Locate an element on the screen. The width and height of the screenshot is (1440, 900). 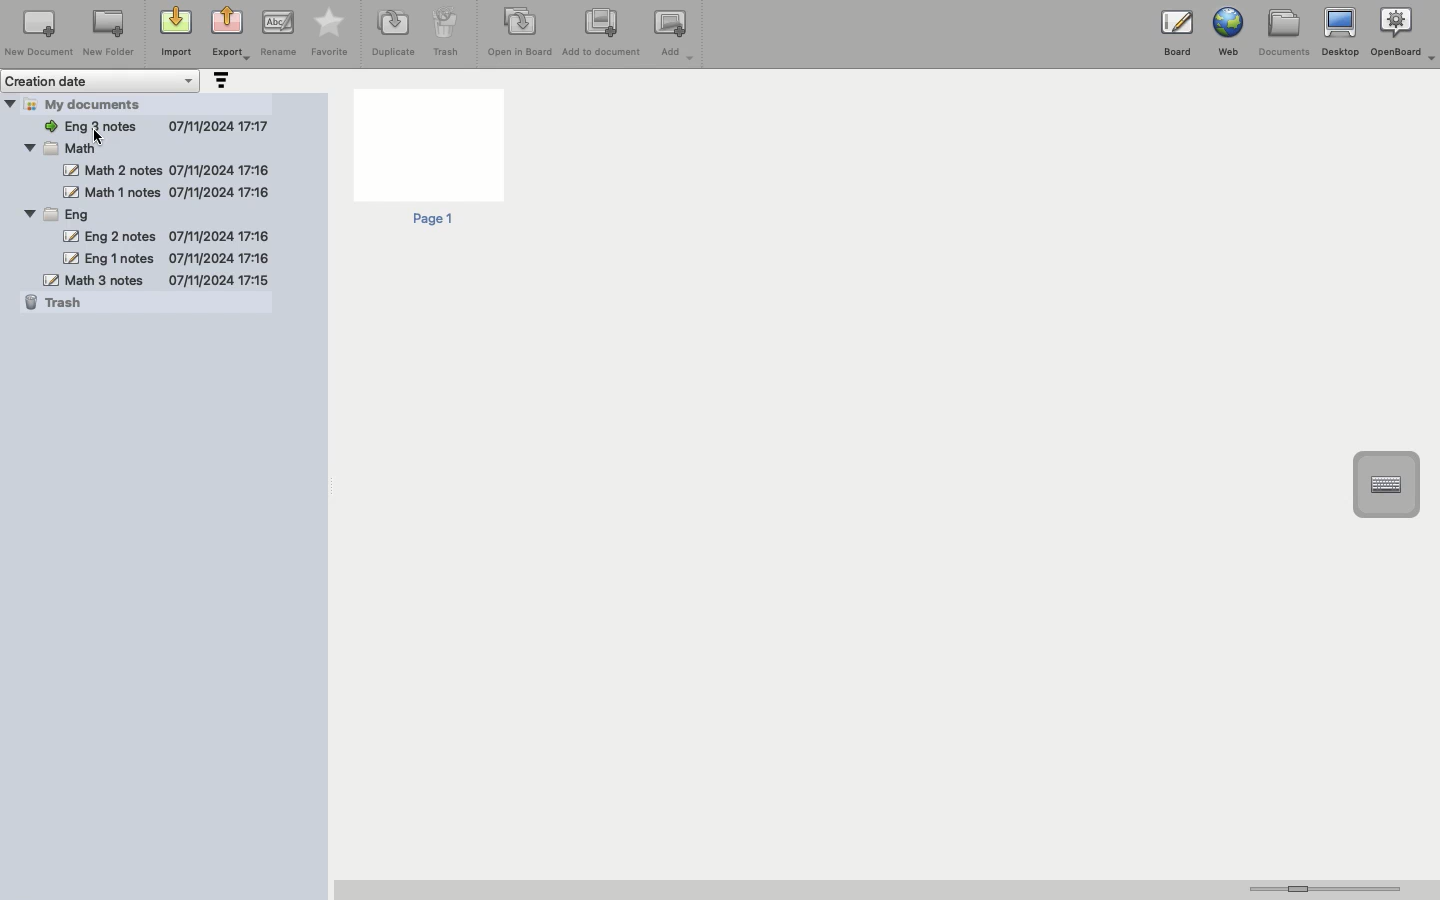
Math 3 notes is located at coordinates (156, 279).